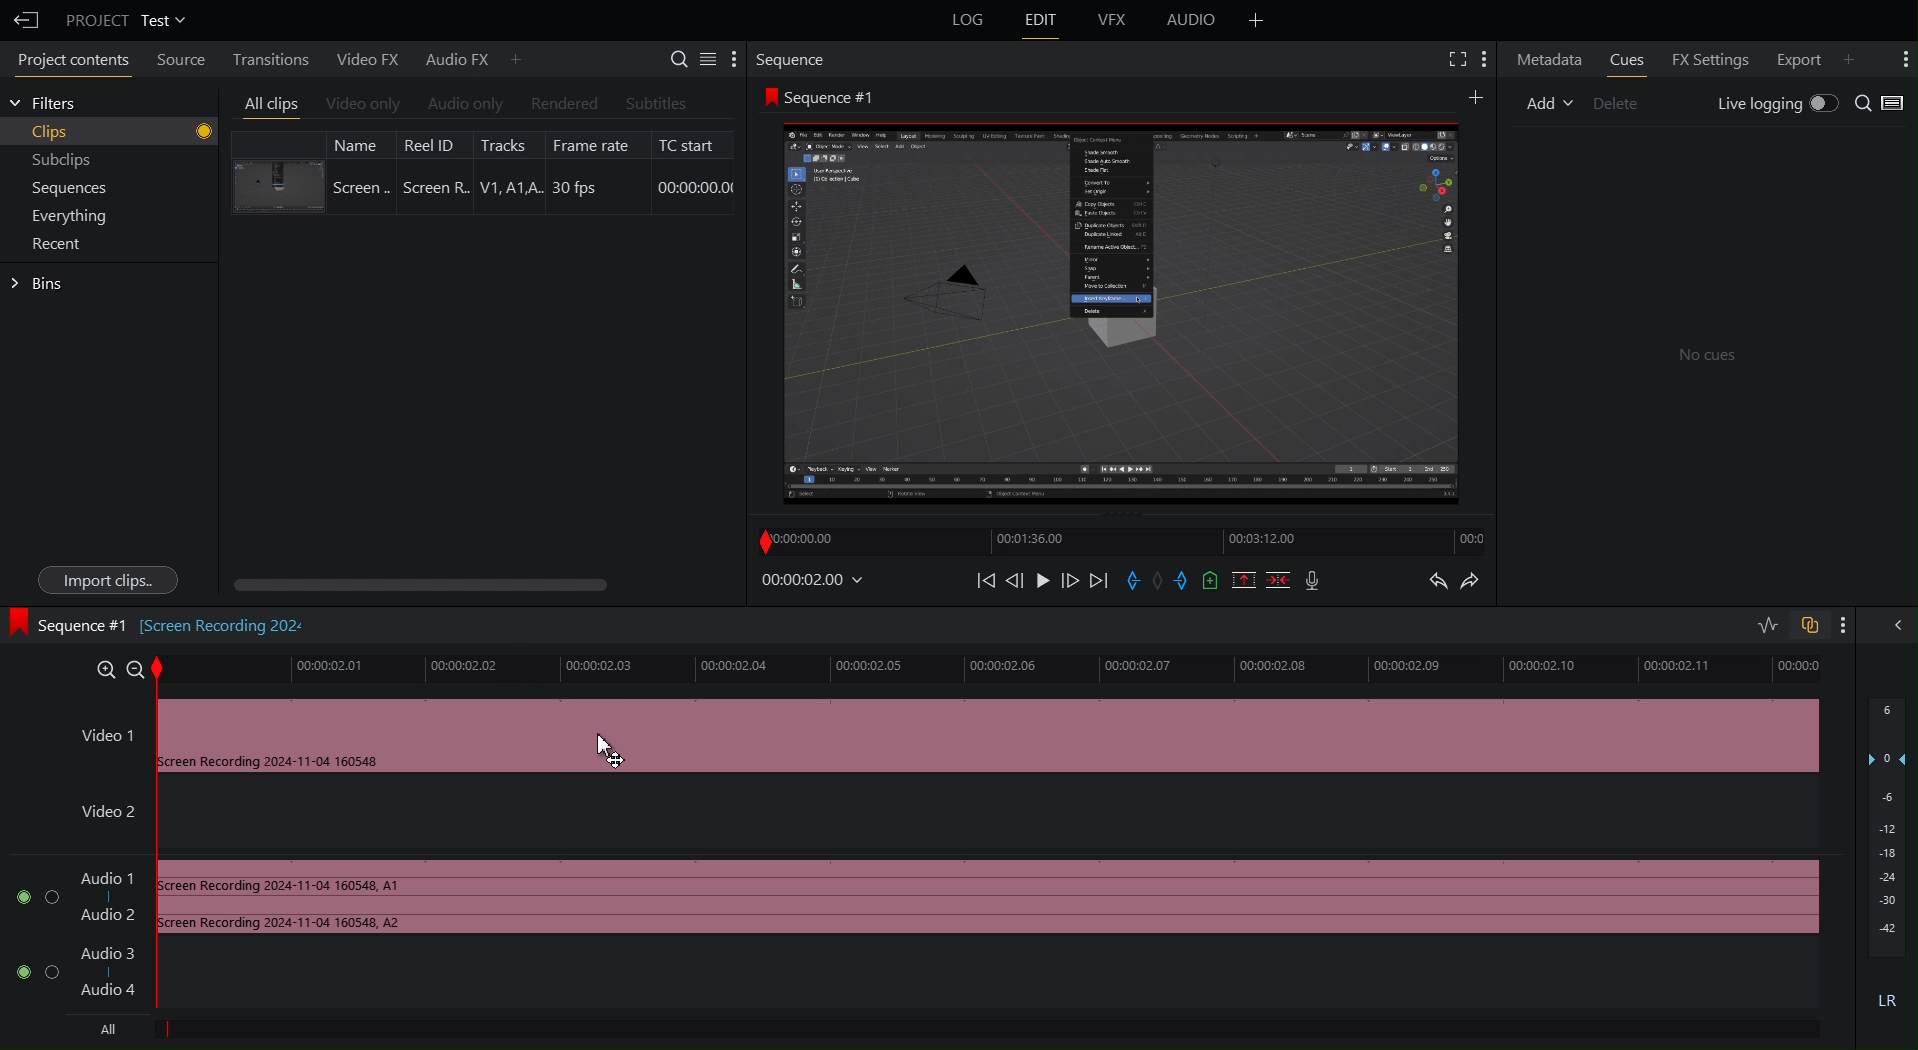 The width and height of the screenshot is (1918, 1050). Describe the element at coordinates (1484, 582) in the screenshot. I see `Redo` at that location.